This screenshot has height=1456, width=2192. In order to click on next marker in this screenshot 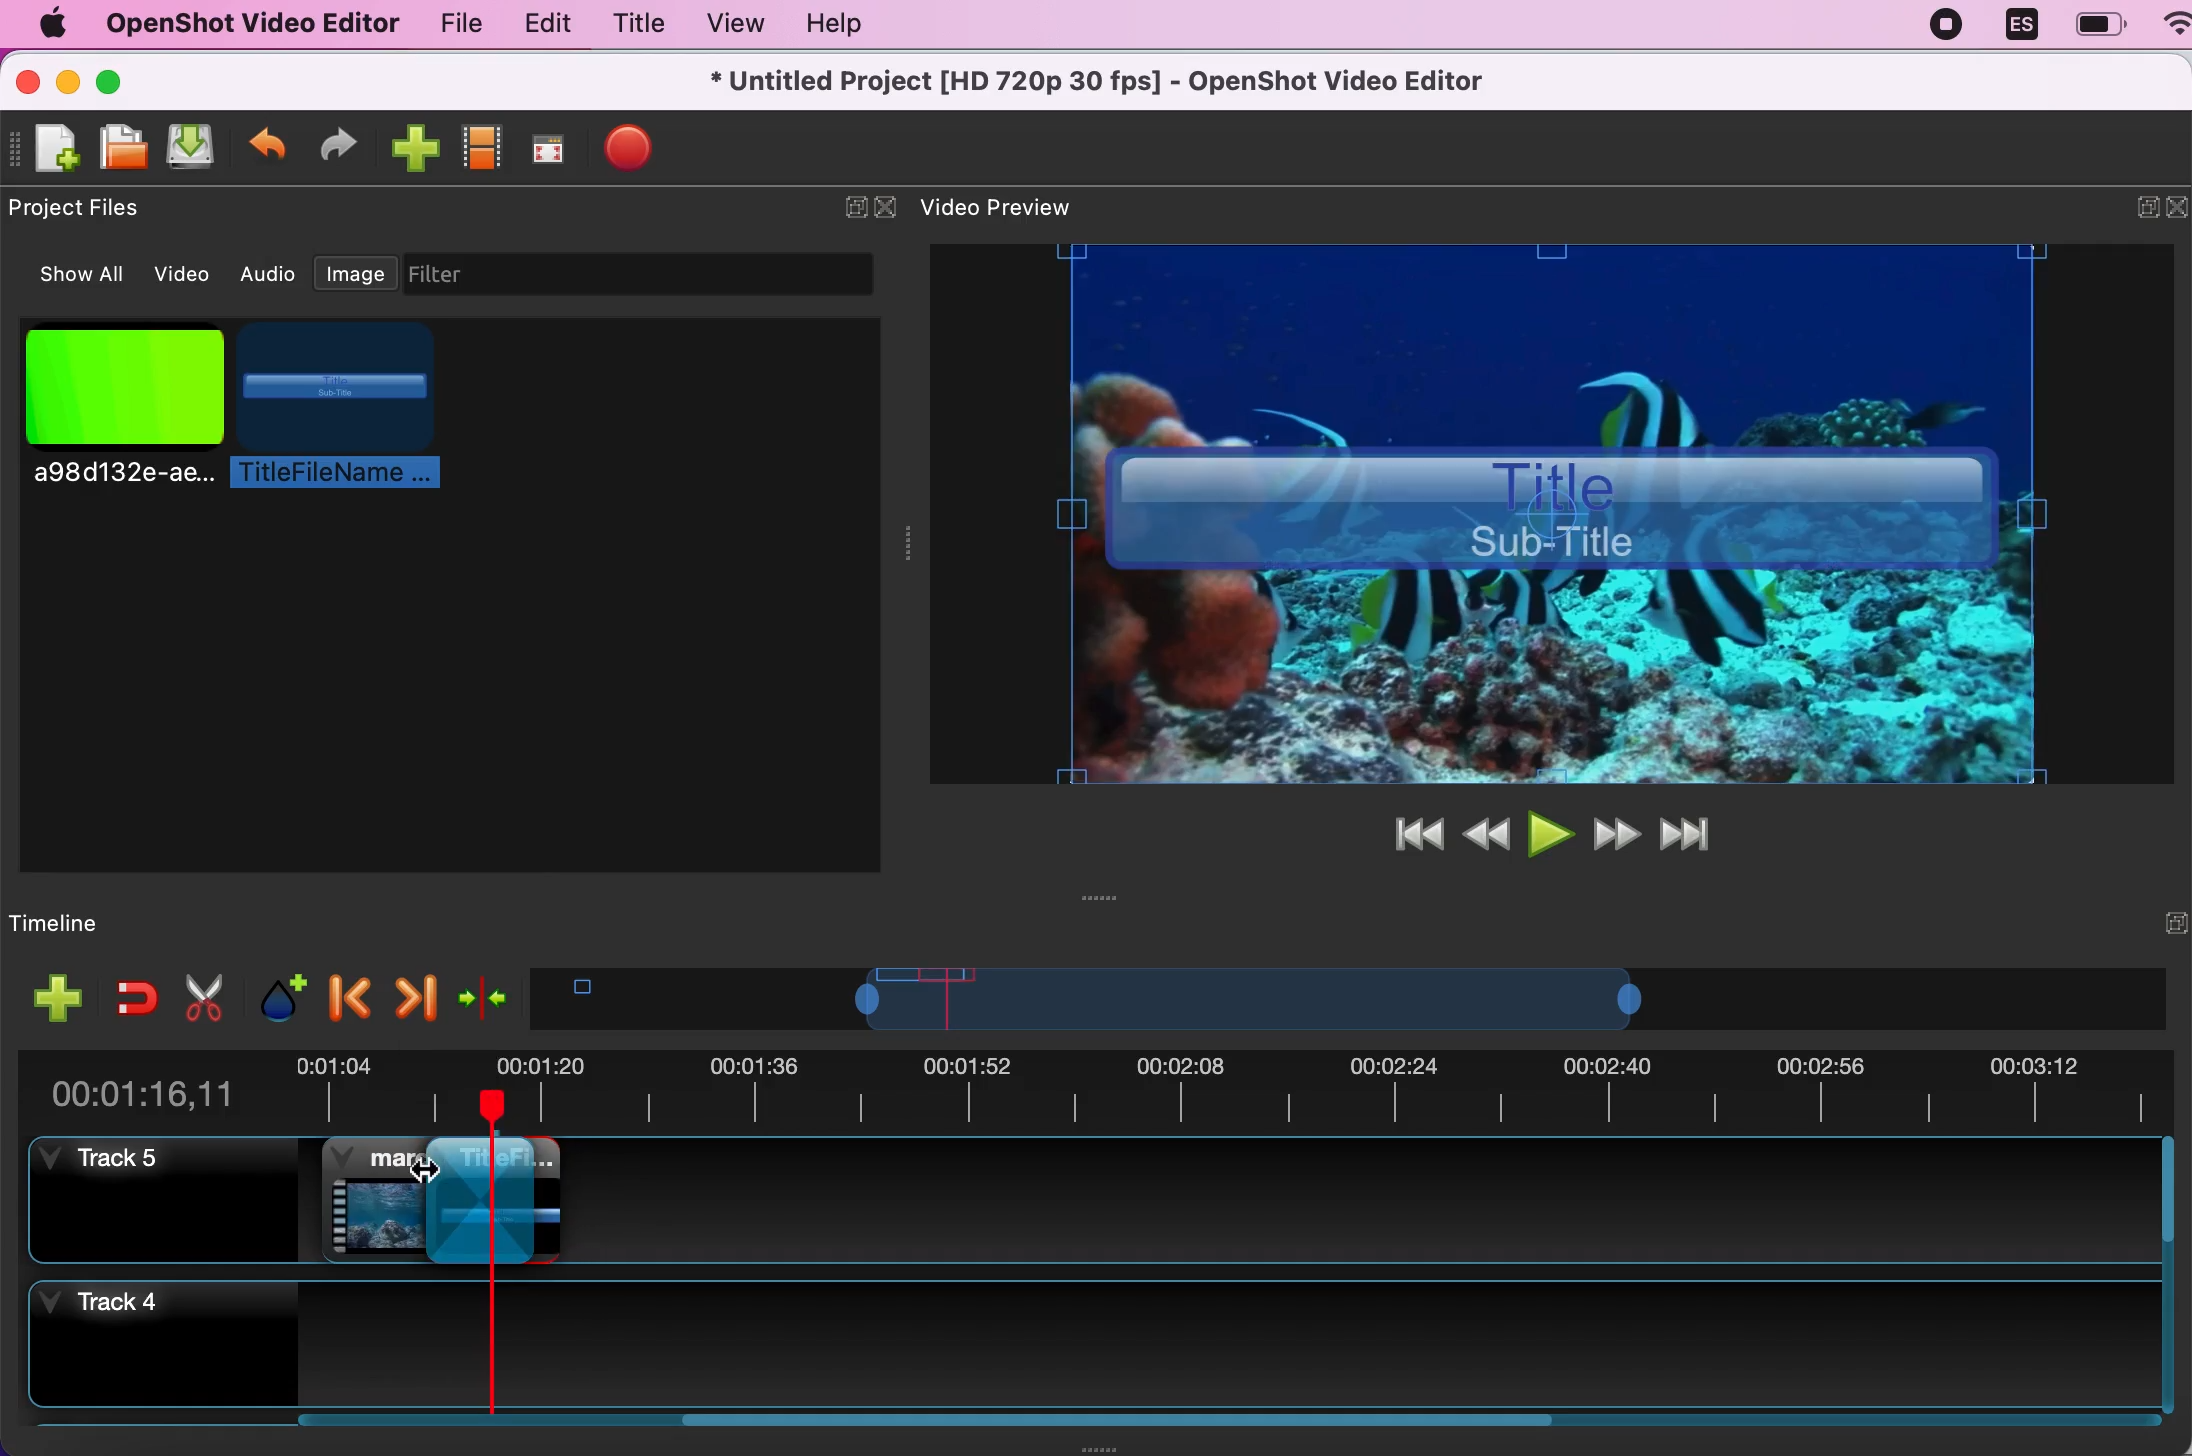, I will do `click(414, 991)`.